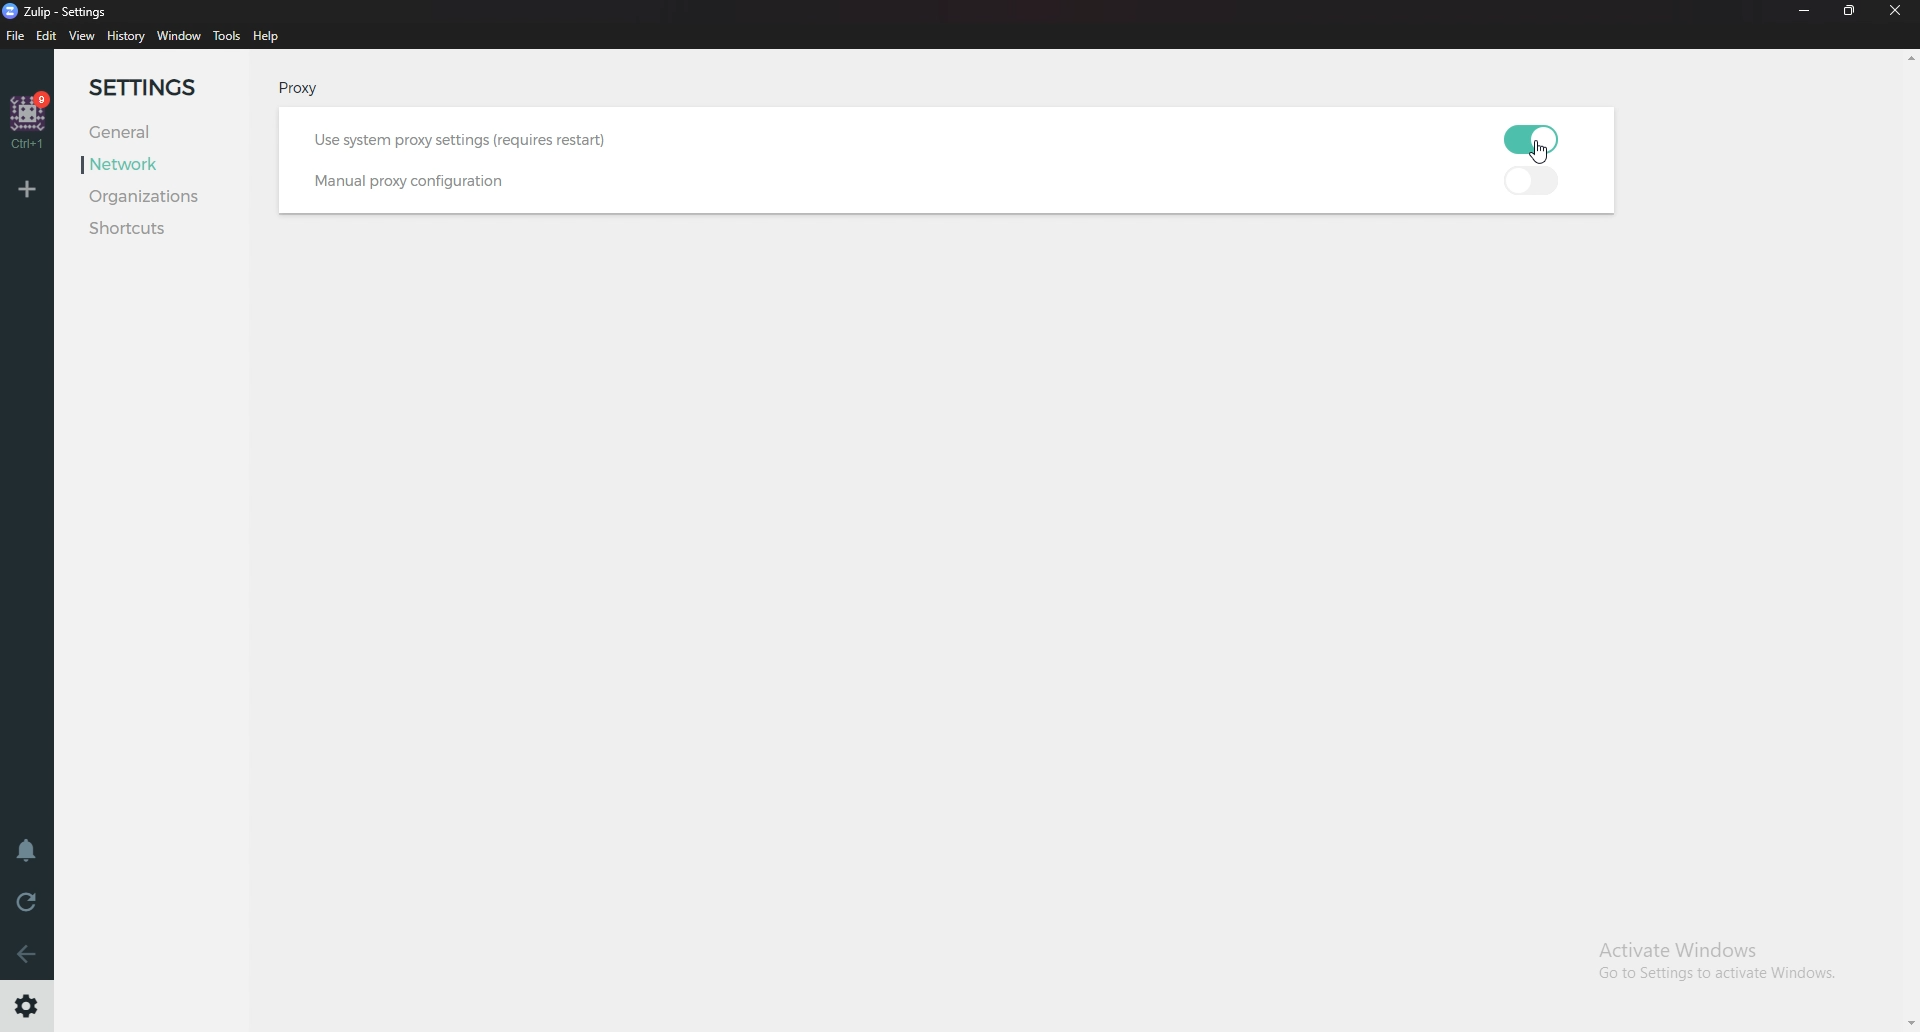 The image size is (1920, 1032). I want to click on Manual proxy configuration, so click(423, 181).